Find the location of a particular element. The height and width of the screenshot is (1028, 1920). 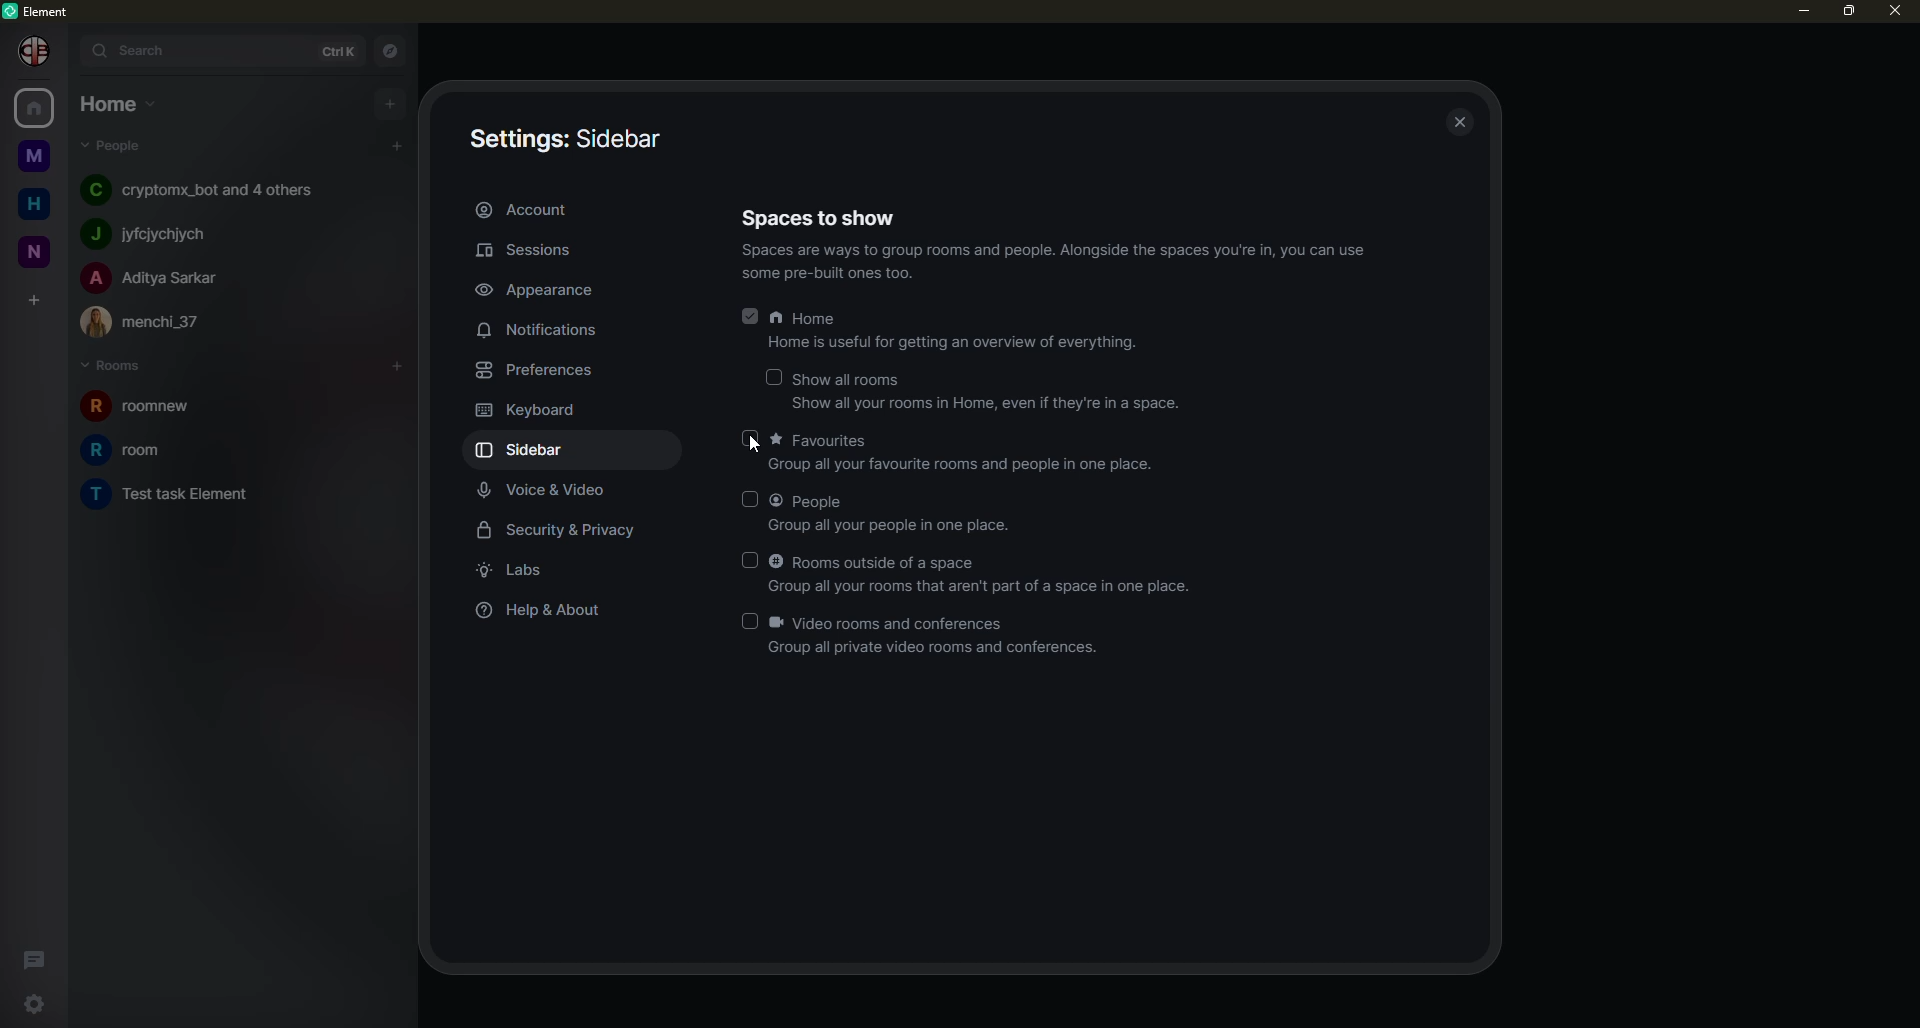

room is located at coordinates (132, 407).